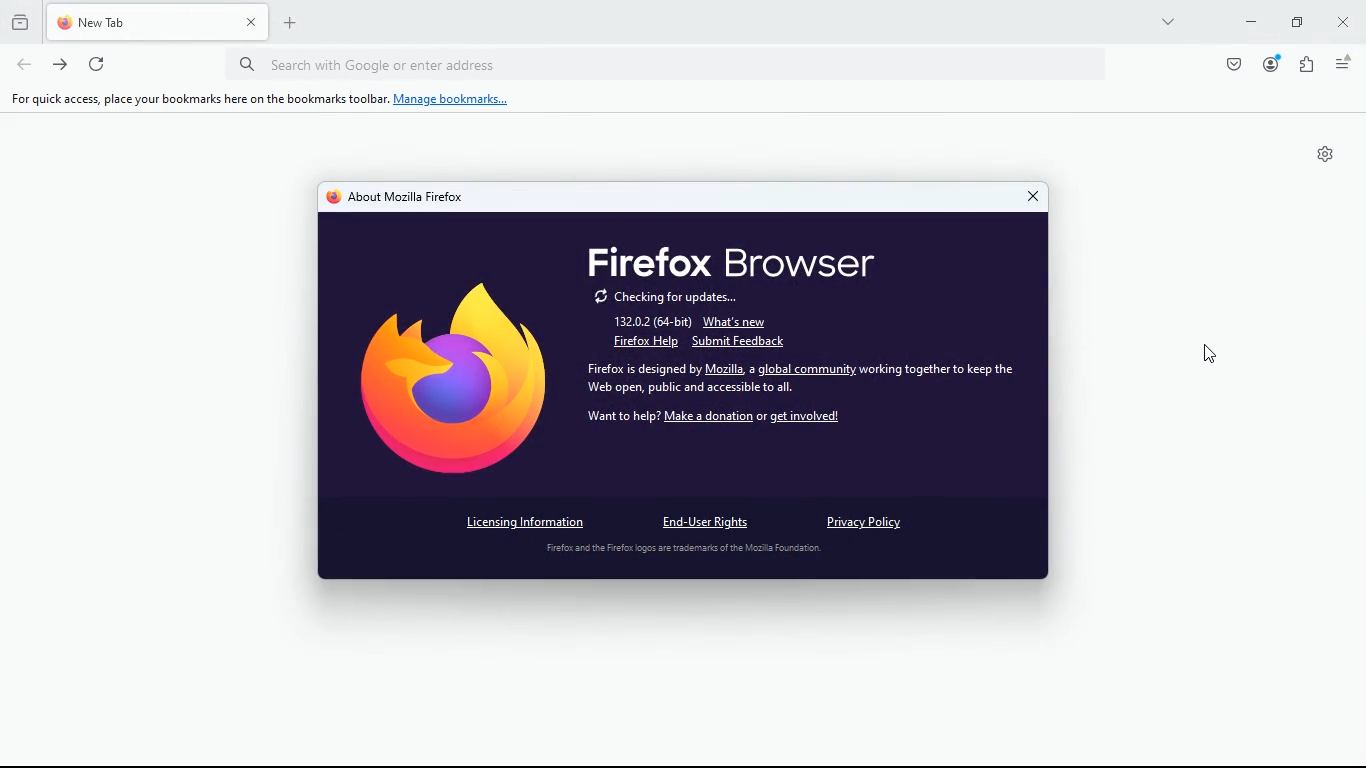 The image size is (1366, 768). What do you see at coordinates (739, 342) in the screenshot?
I see `submit feedback` at bounding box center [739, 342].